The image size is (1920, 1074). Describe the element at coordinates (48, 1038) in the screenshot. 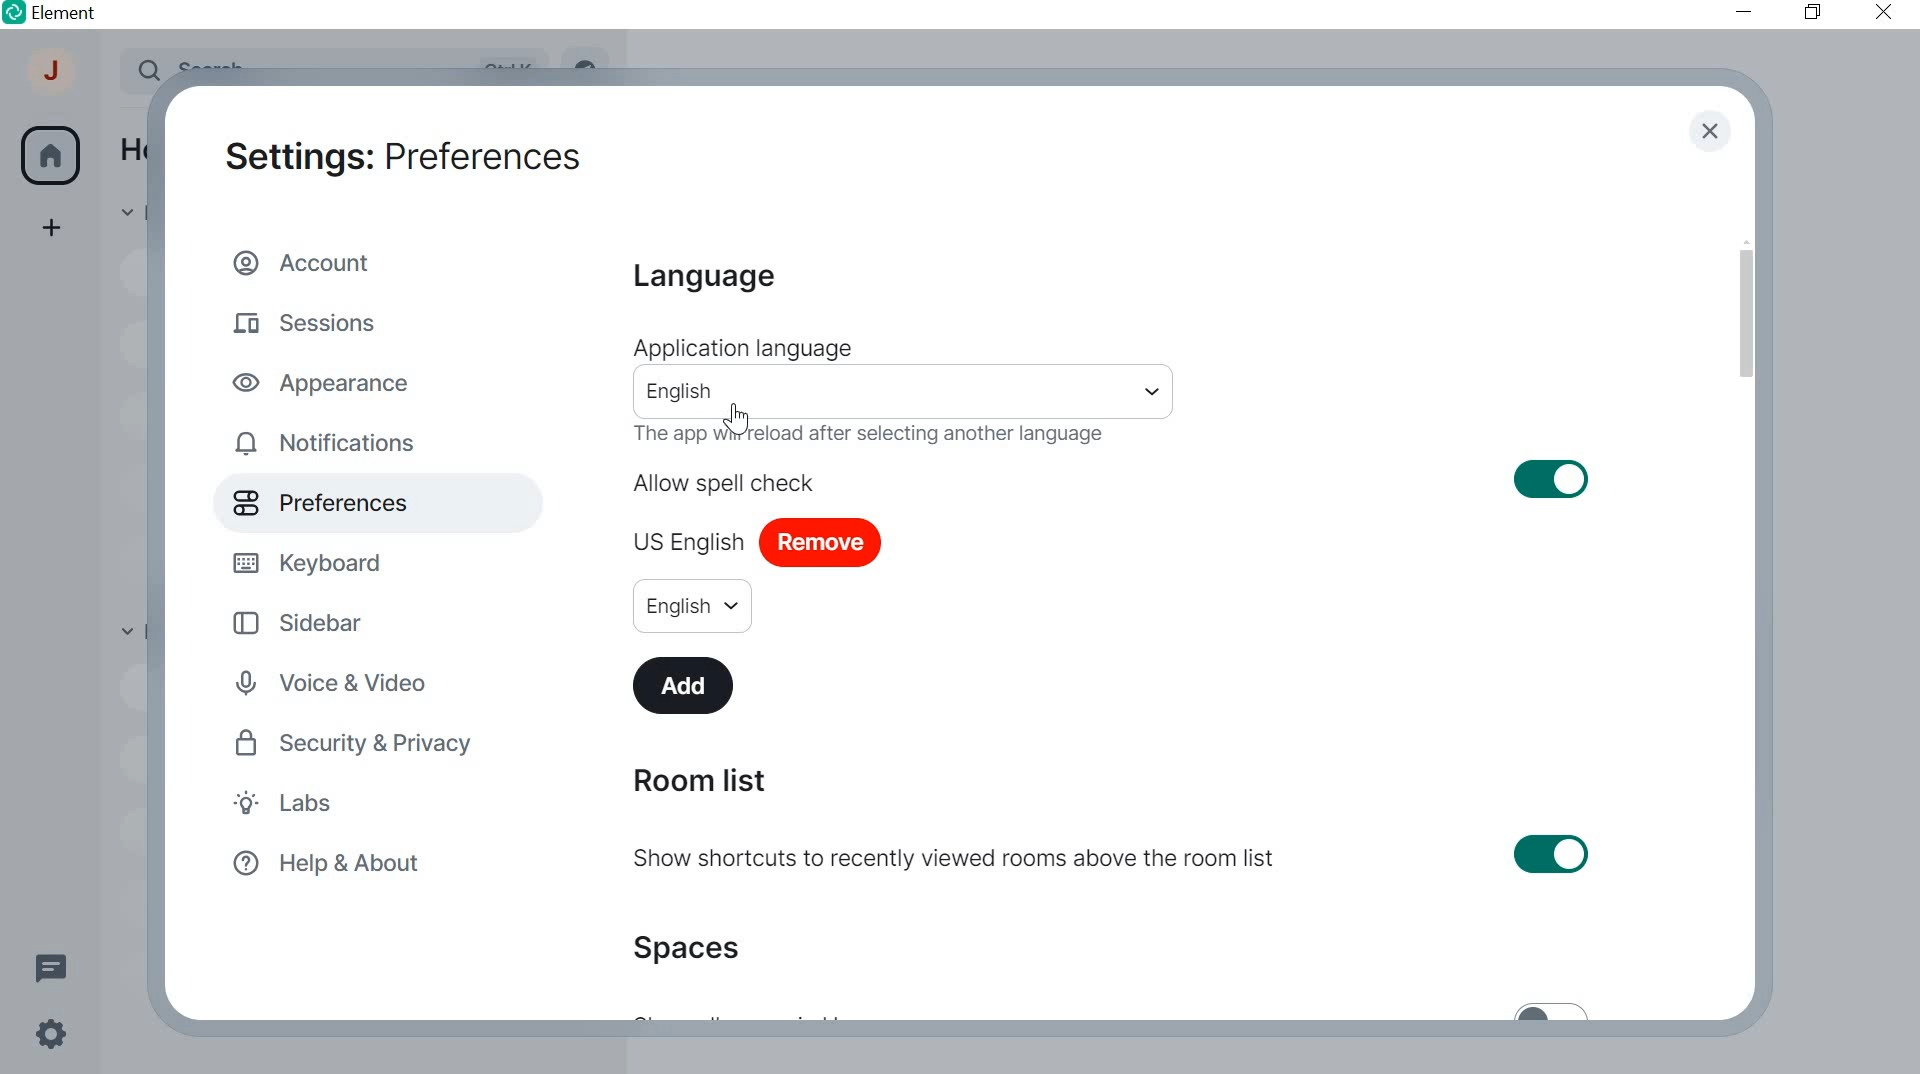

I see `settings` at that location.